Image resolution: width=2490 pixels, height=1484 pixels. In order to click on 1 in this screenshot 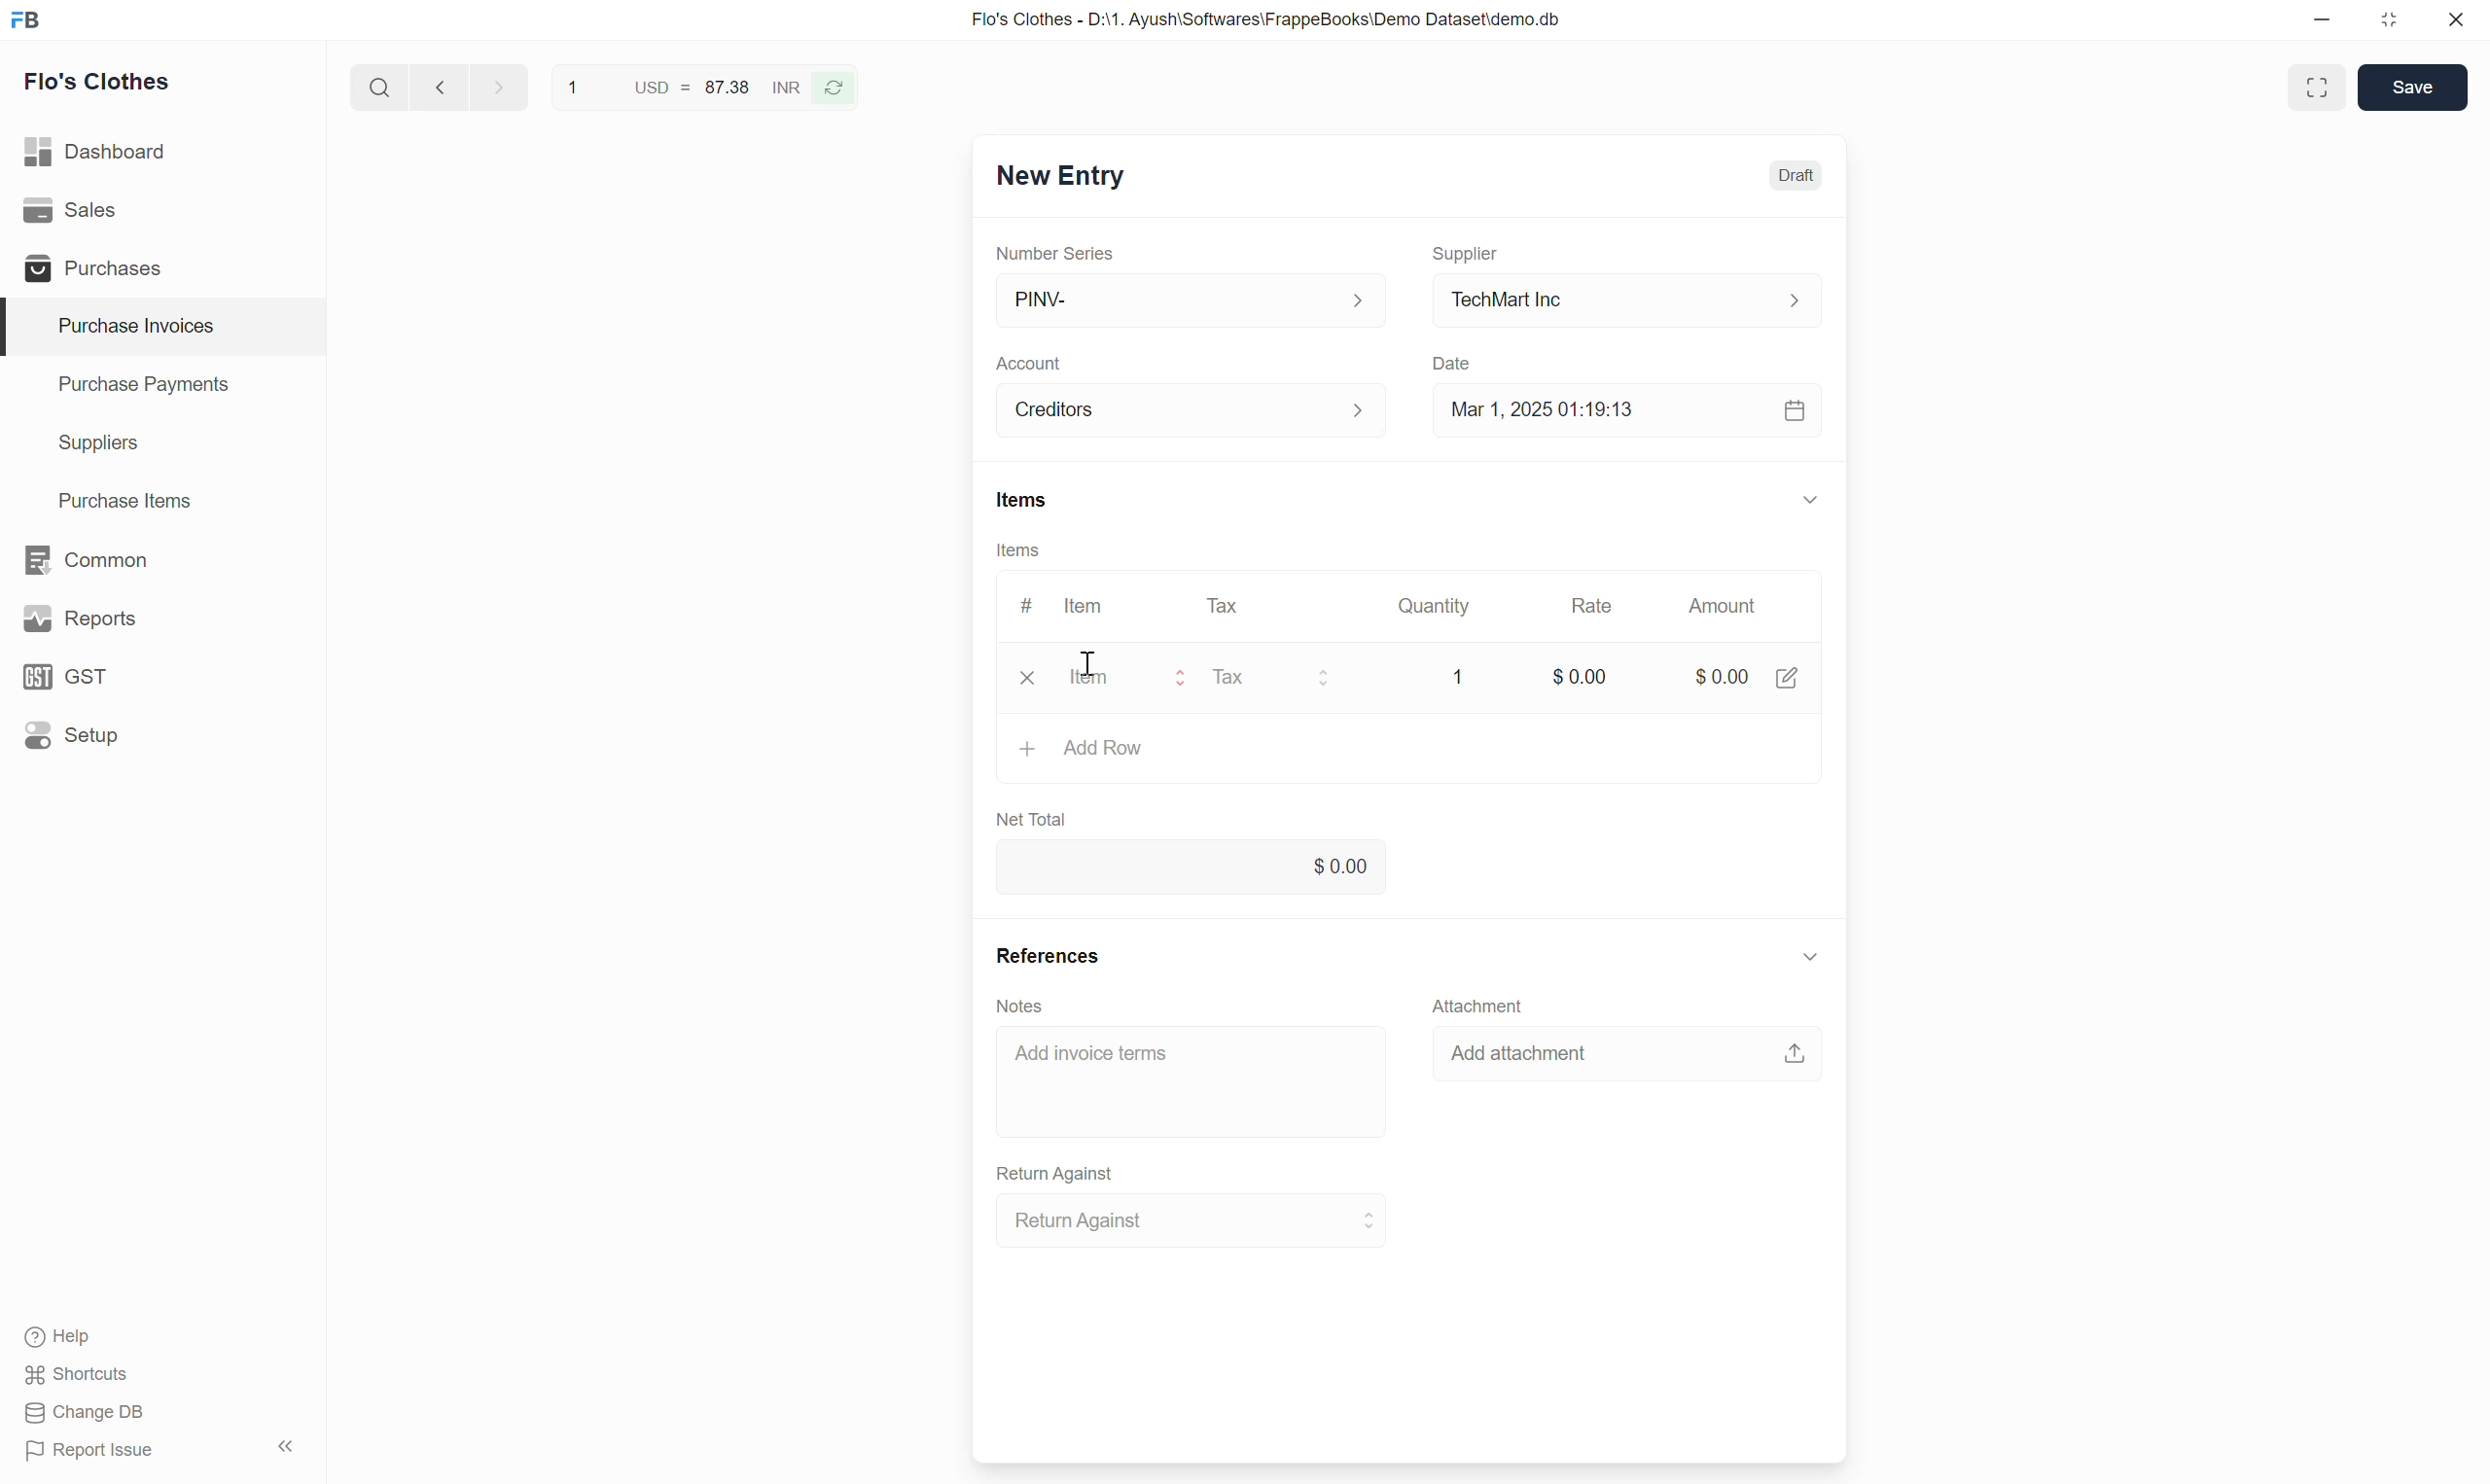, I will do `click(1452, 674)`.